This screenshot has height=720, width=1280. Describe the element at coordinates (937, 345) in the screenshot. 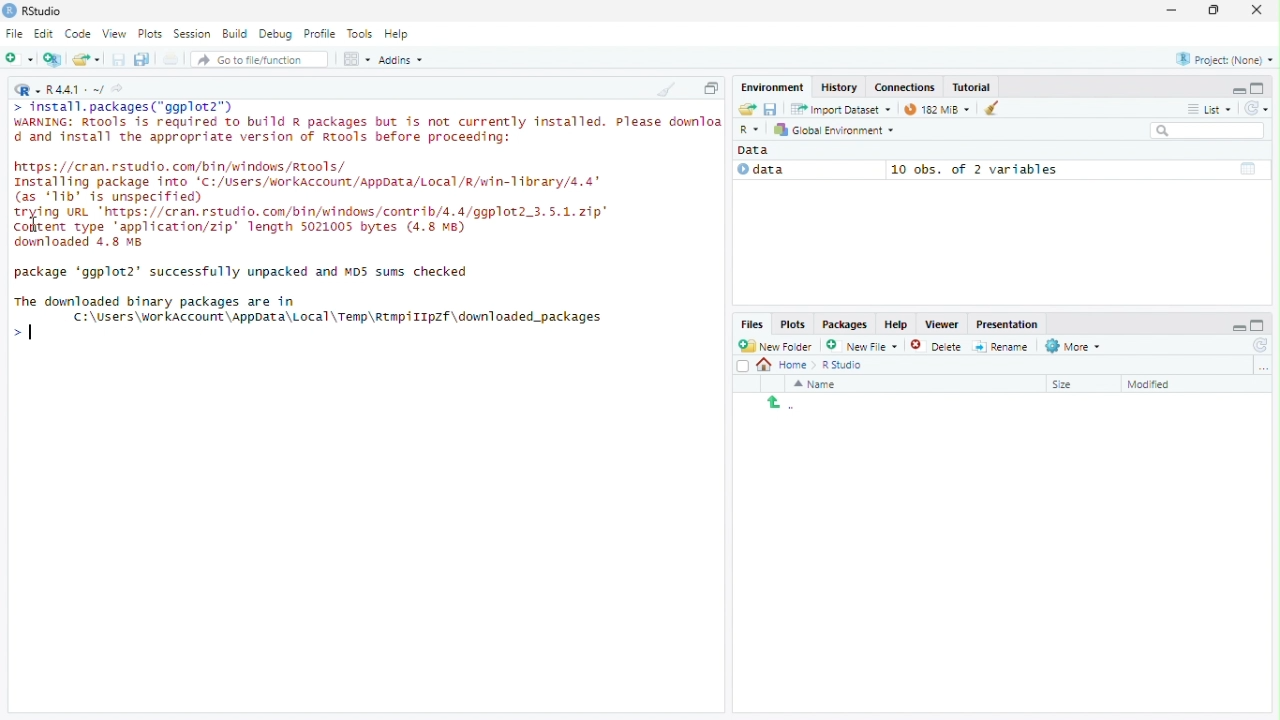

I see `Delete` at that location.